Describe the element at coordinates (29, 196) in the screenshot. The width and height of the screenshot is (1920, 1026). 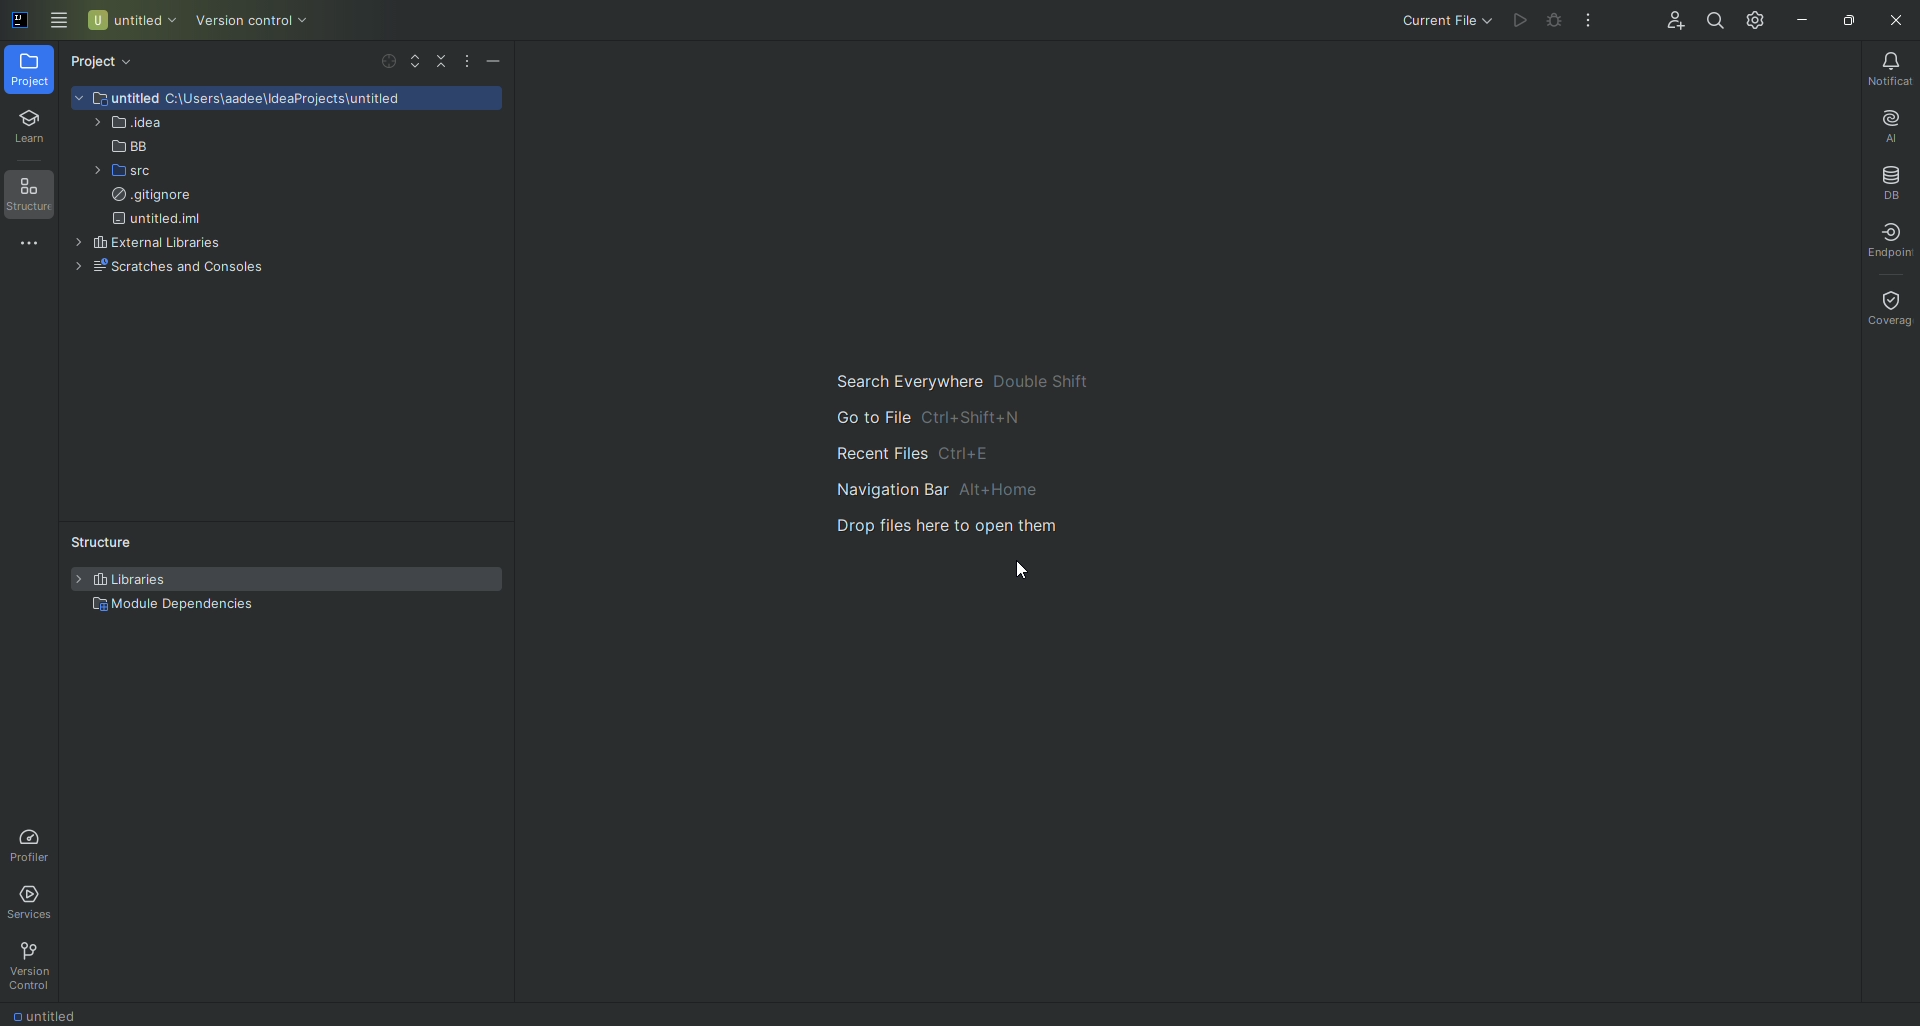
I see `Structure` at that location.